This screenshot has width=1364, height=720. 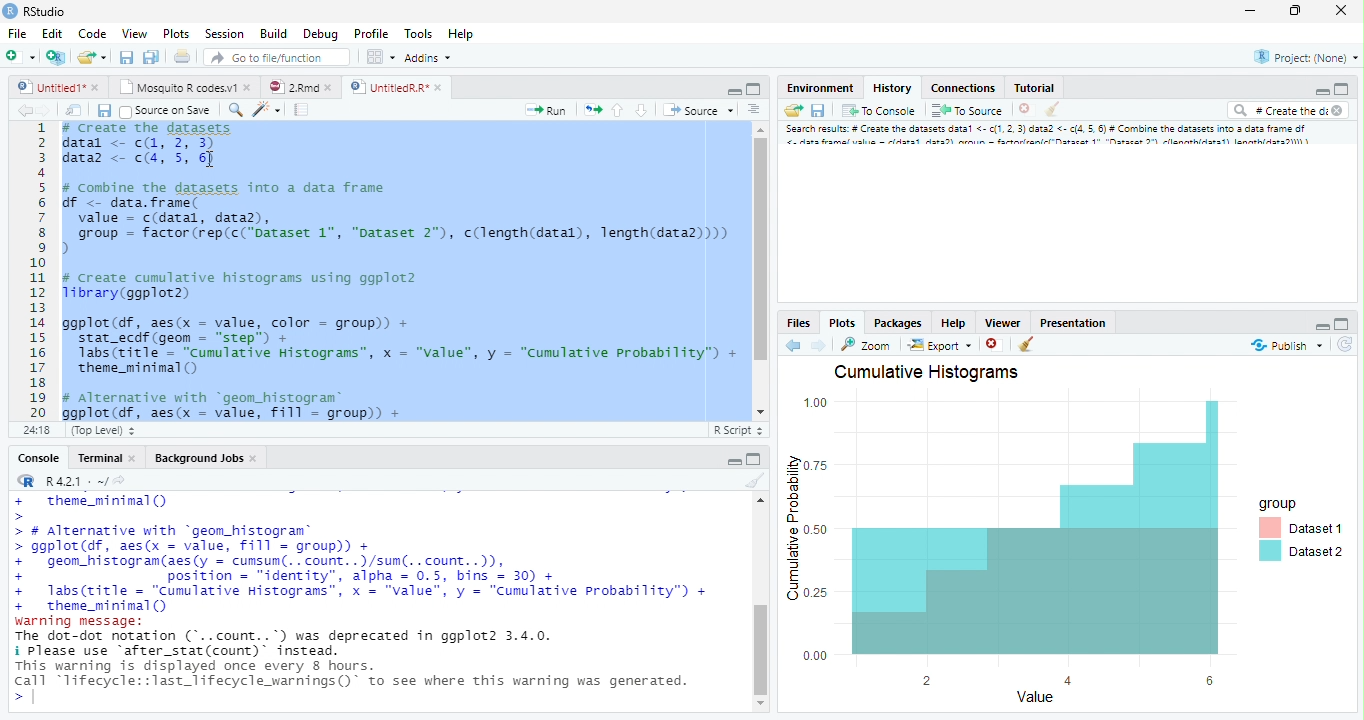 What do you see at coordinates (17, 113) in the screenshot?
I see `Back` at bounding box center [17, 113].